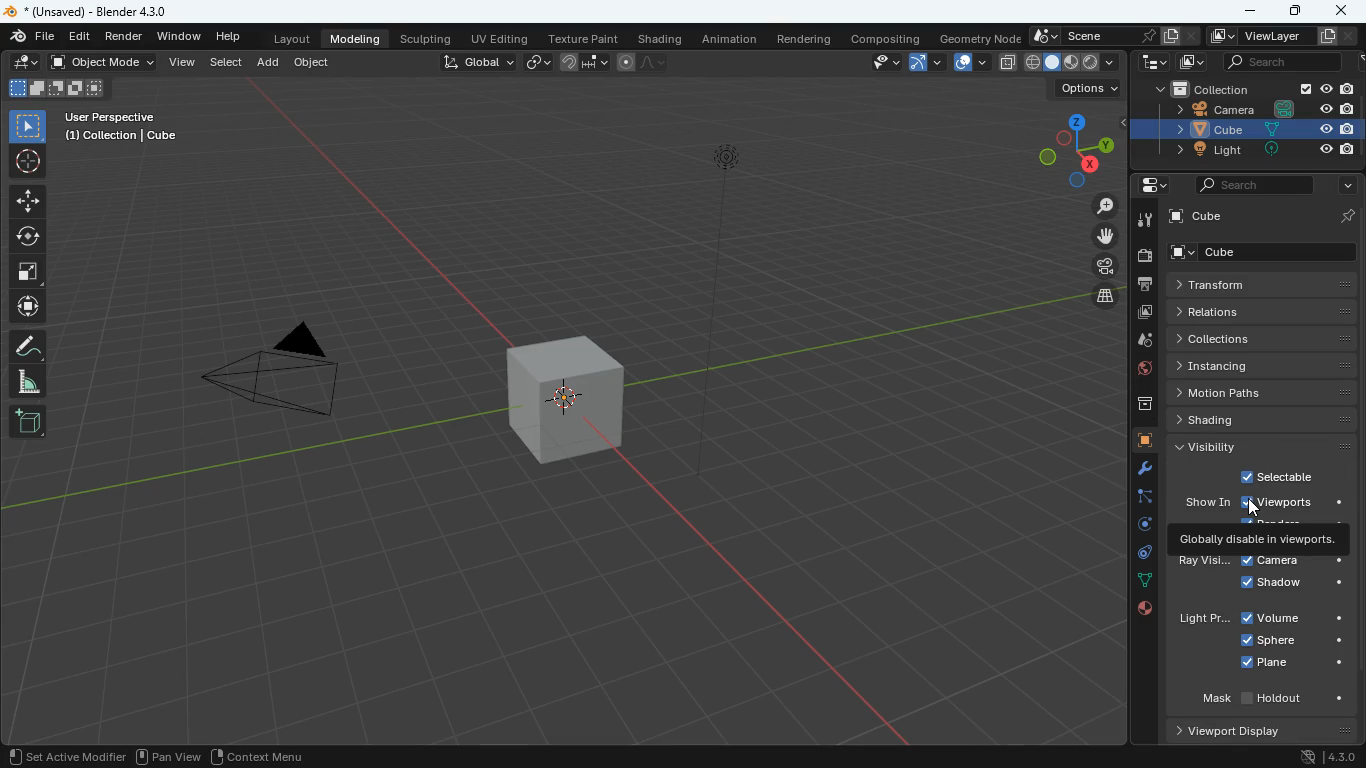  What do you see at coordinates (27, 126) in the screenshot?
I see `select` at bounding box center [27, 126].